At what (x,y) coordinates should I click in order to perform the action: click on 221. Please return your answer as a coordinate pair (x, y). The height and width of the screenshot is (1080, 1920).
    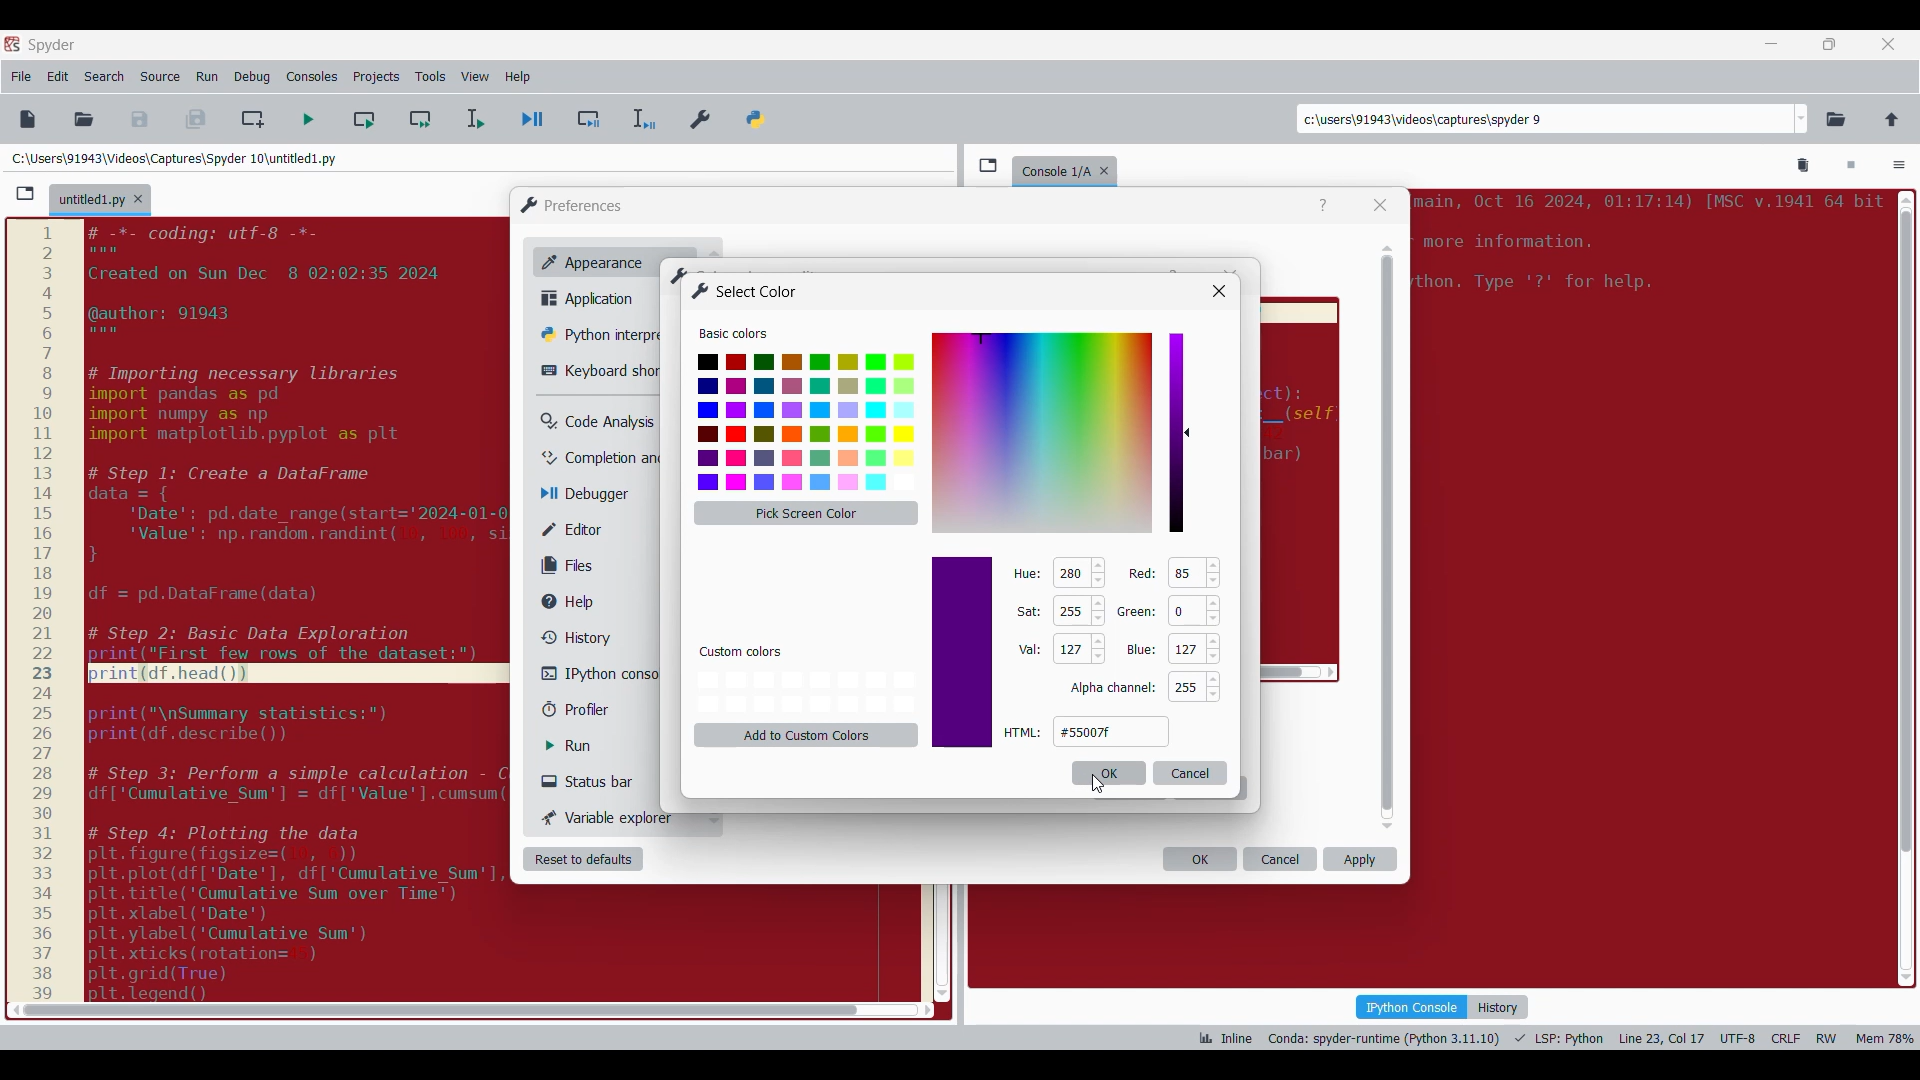
    Looking at the image, I should click on (1069, 611).